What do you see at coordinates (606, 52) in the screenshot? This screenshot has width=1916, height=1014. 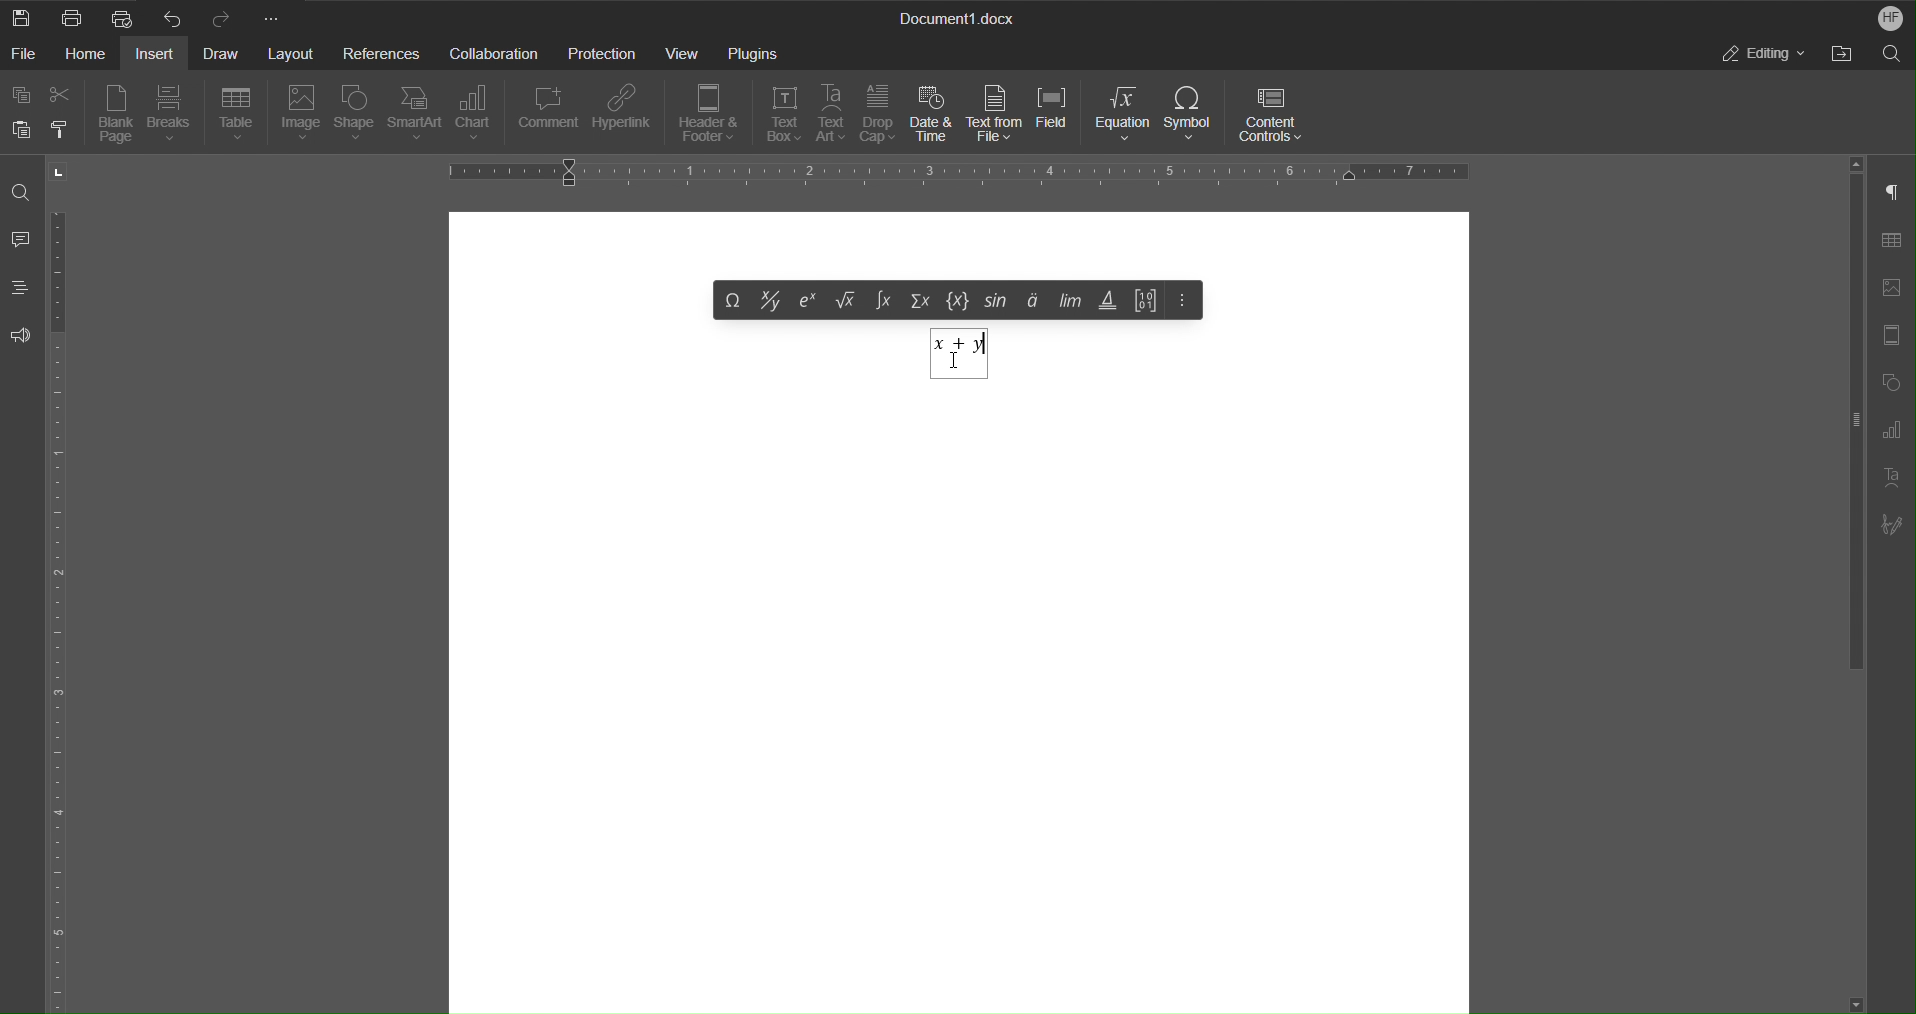 I see `Protection` at bounding box center [606, 52].